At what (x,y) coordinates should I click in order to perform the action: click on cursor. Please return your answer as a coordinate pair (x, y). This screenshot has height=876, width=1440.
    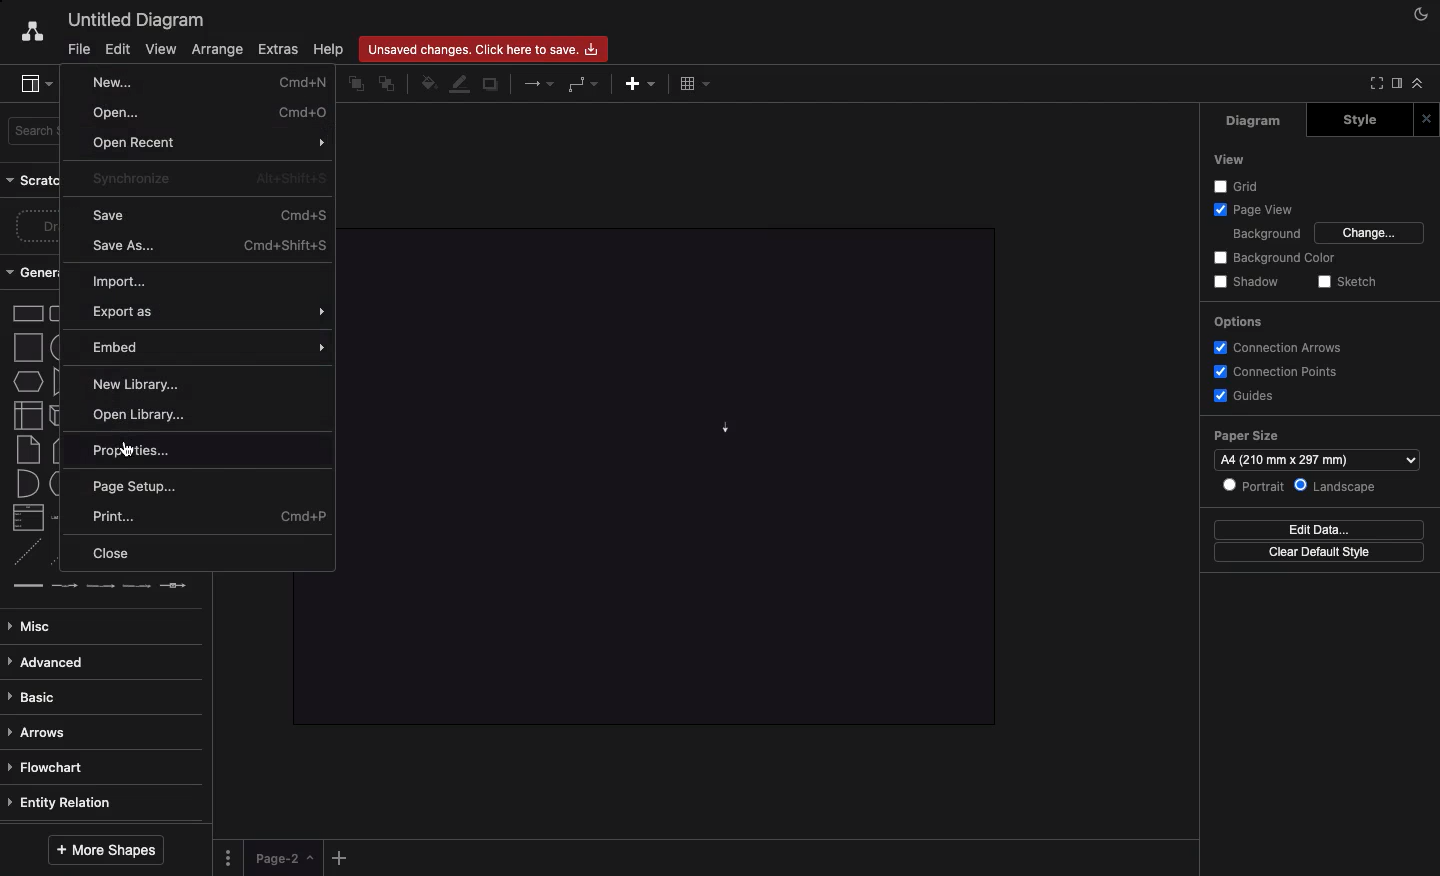
    Looking at the image, I should click on (127, 451).